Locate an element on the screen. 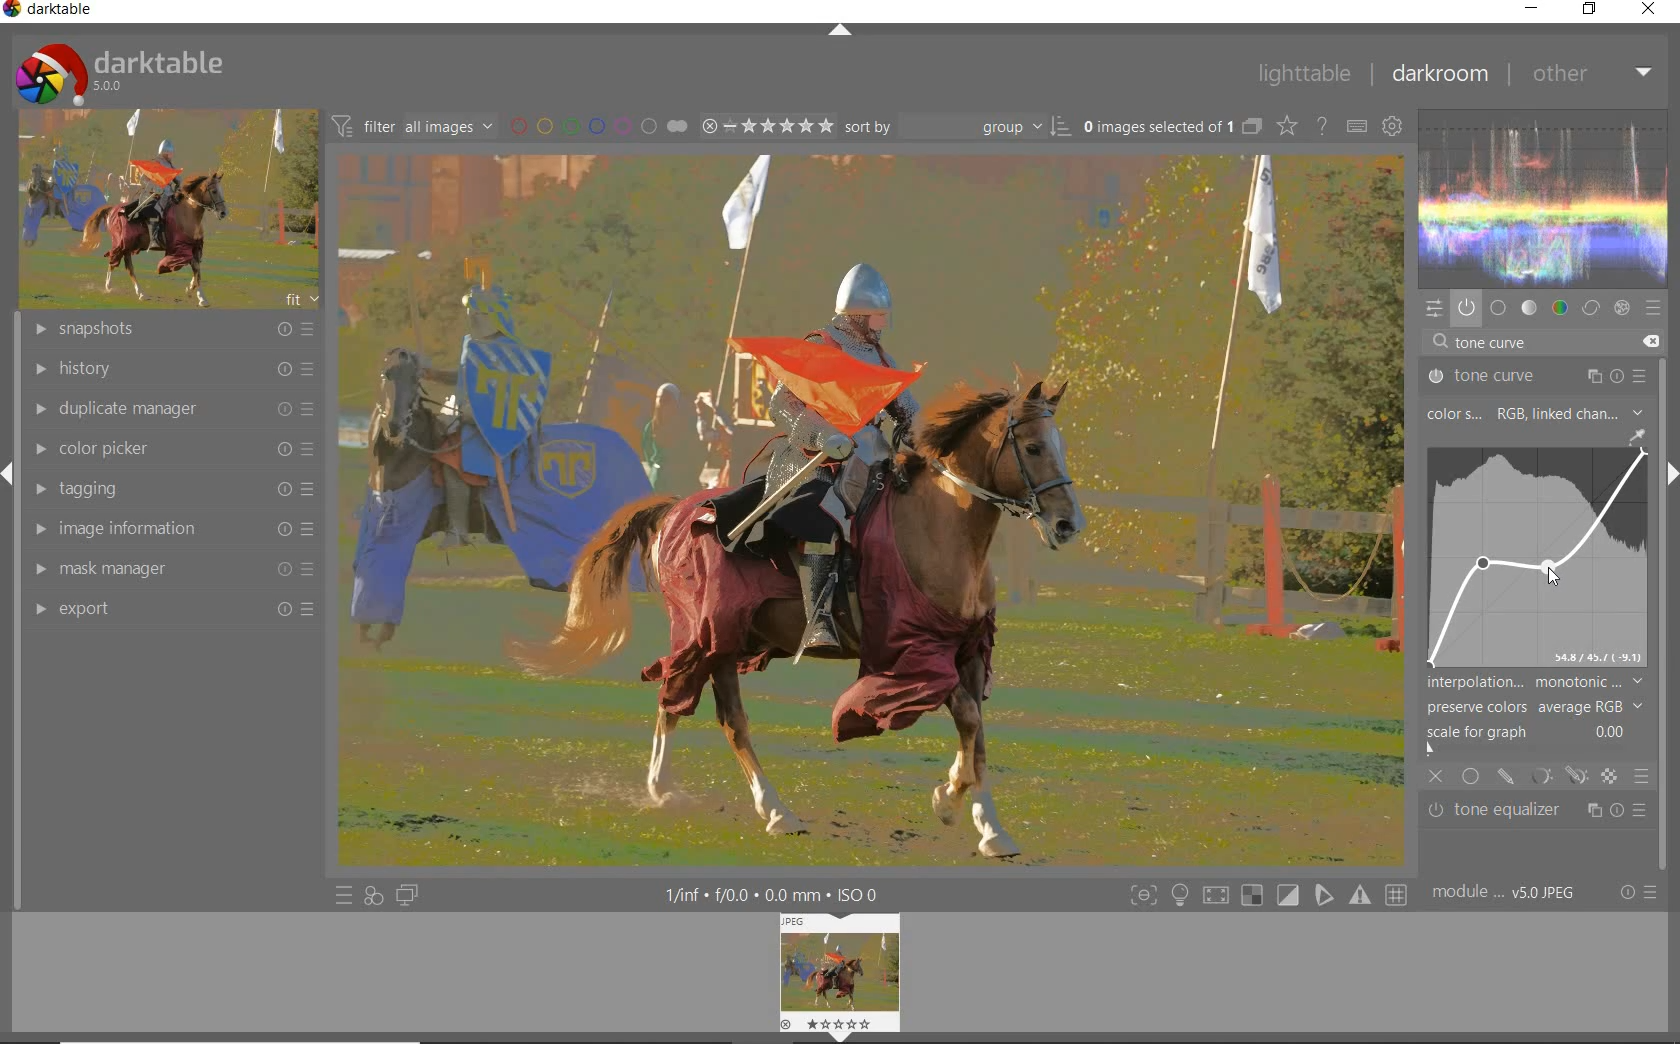  darktable is located at coordinates (118, 69).